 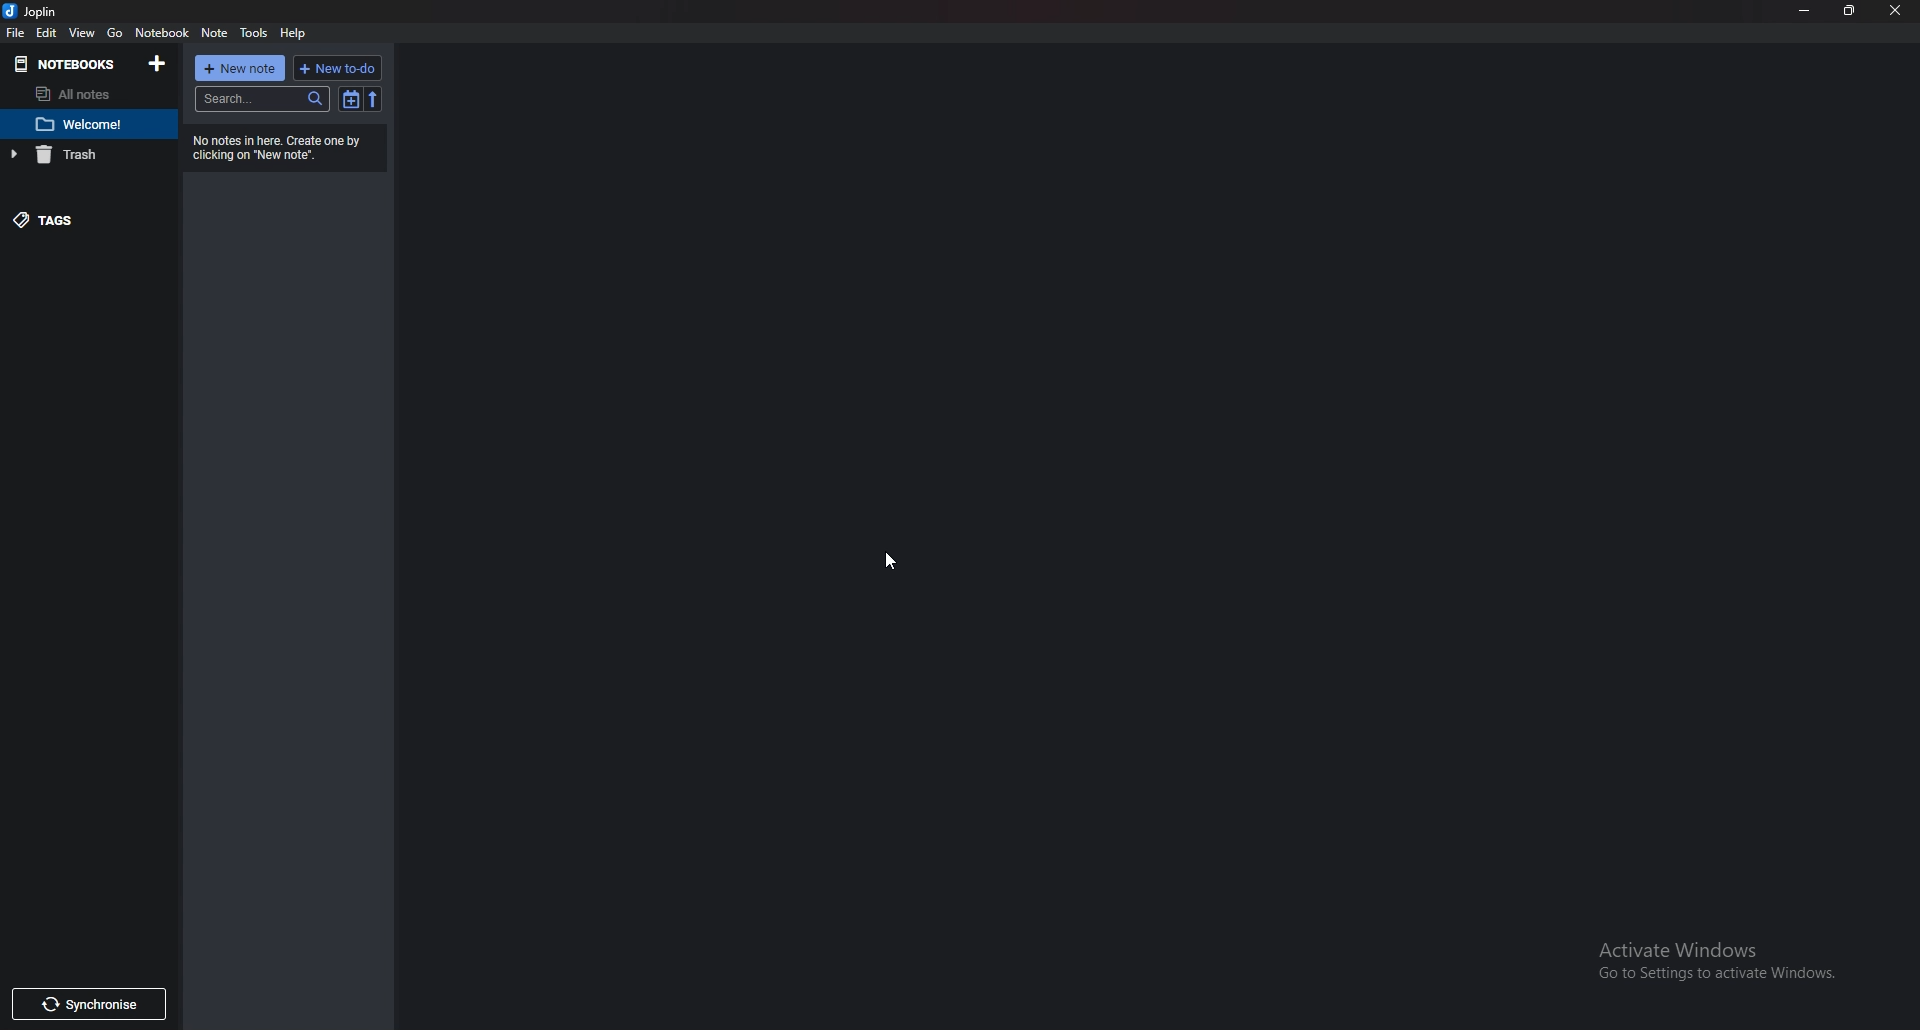 What do you see at coordinates (238, 68) in the screenshot?
I see `new note` at bounding box center [238, 68].